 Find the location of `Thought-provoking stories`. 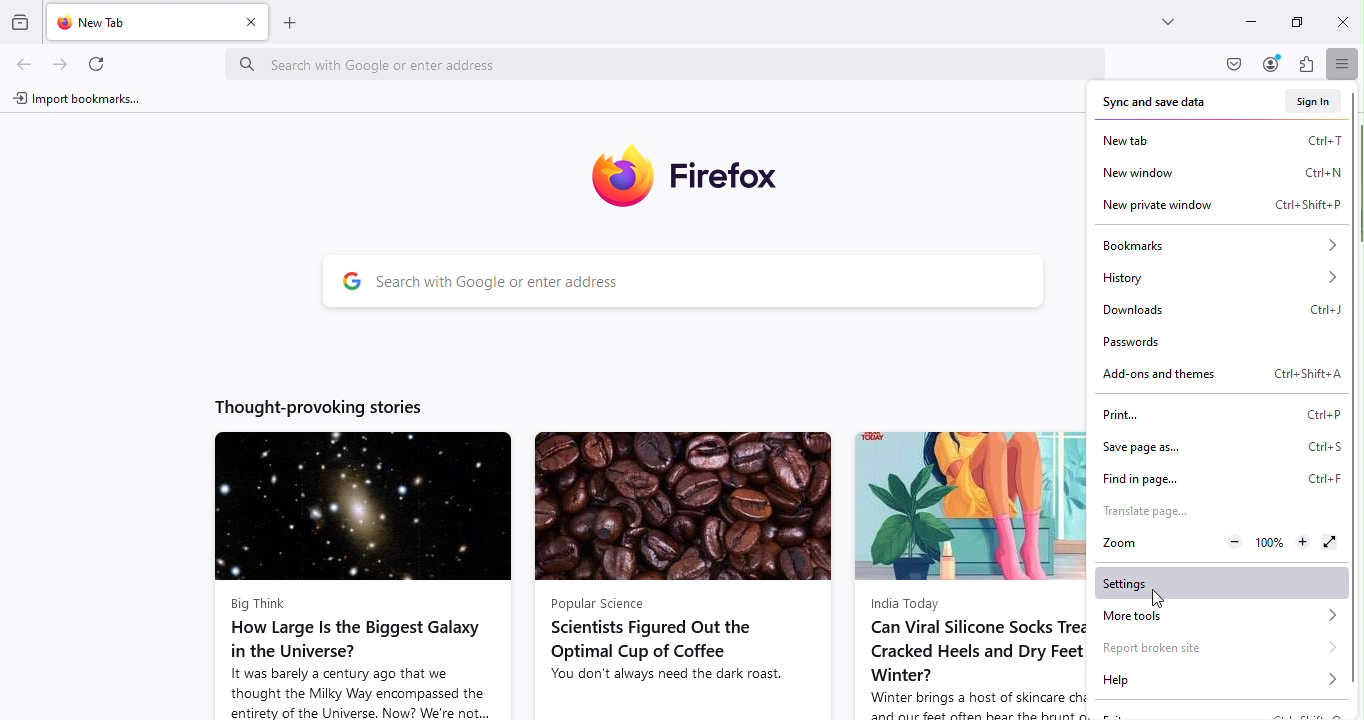

Thought-provoking stories is located at coordinates (323, 406).